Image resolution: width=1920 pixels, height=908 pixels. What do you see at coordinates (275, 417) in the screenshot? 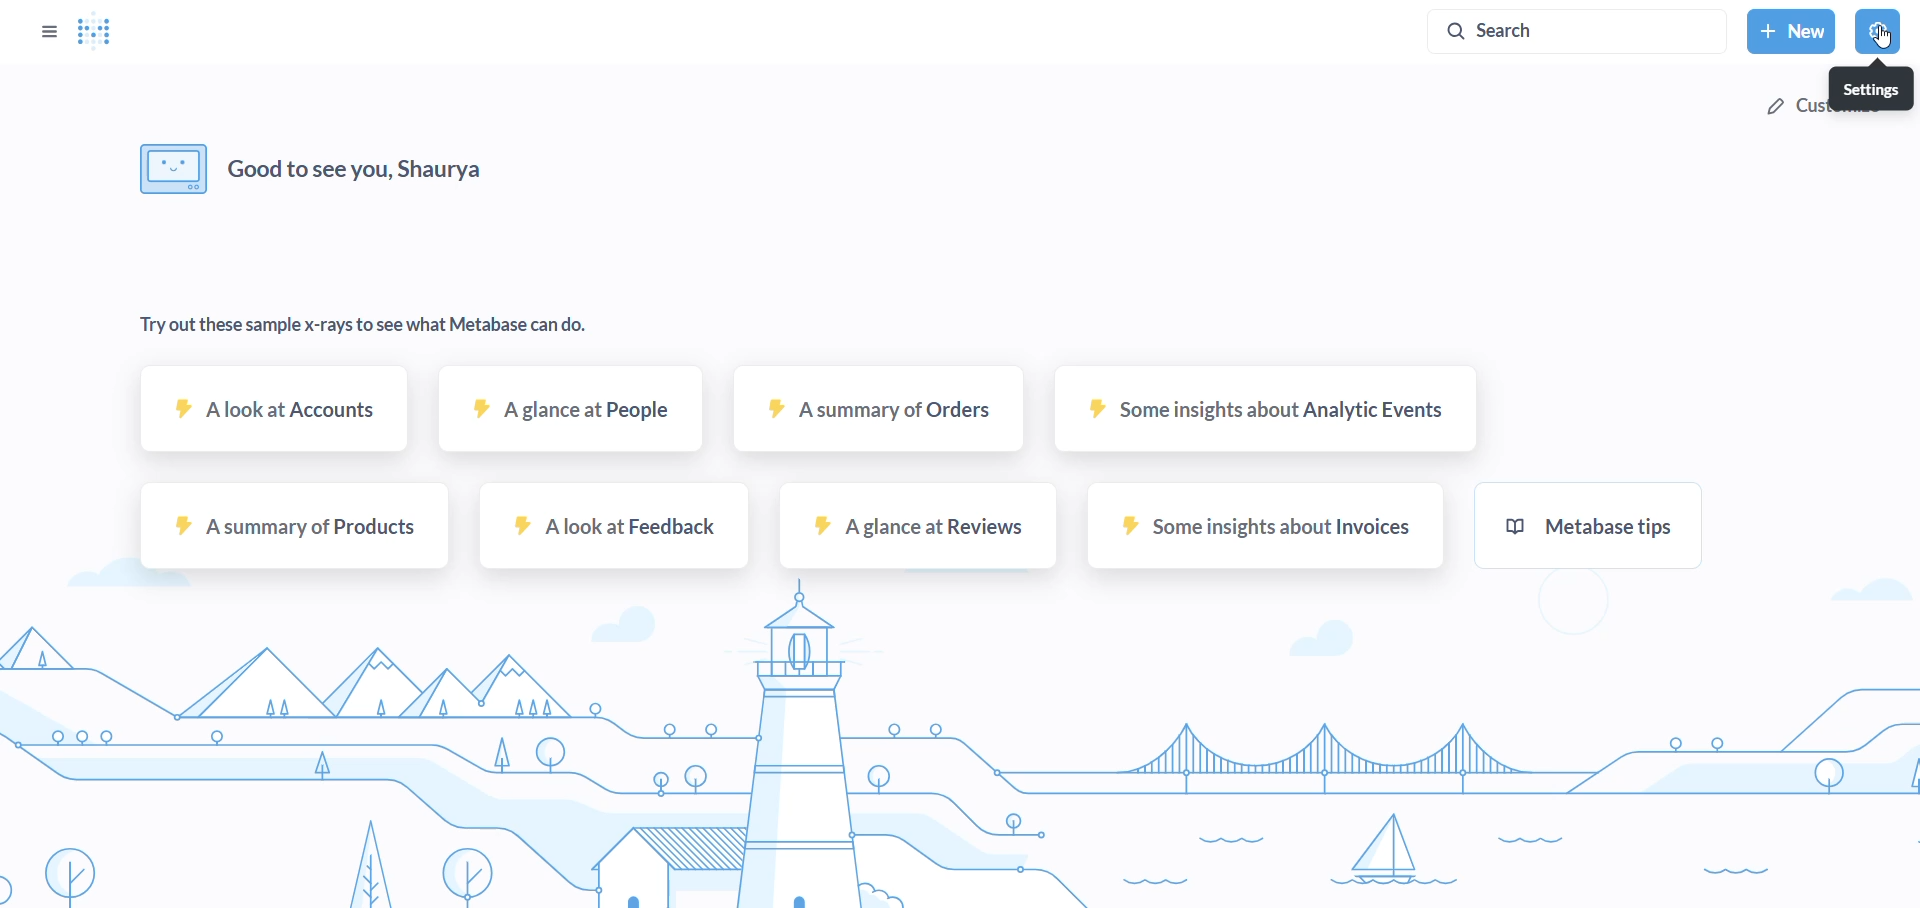
I see `A look at accounts sample` at bounding box center [275, 417].